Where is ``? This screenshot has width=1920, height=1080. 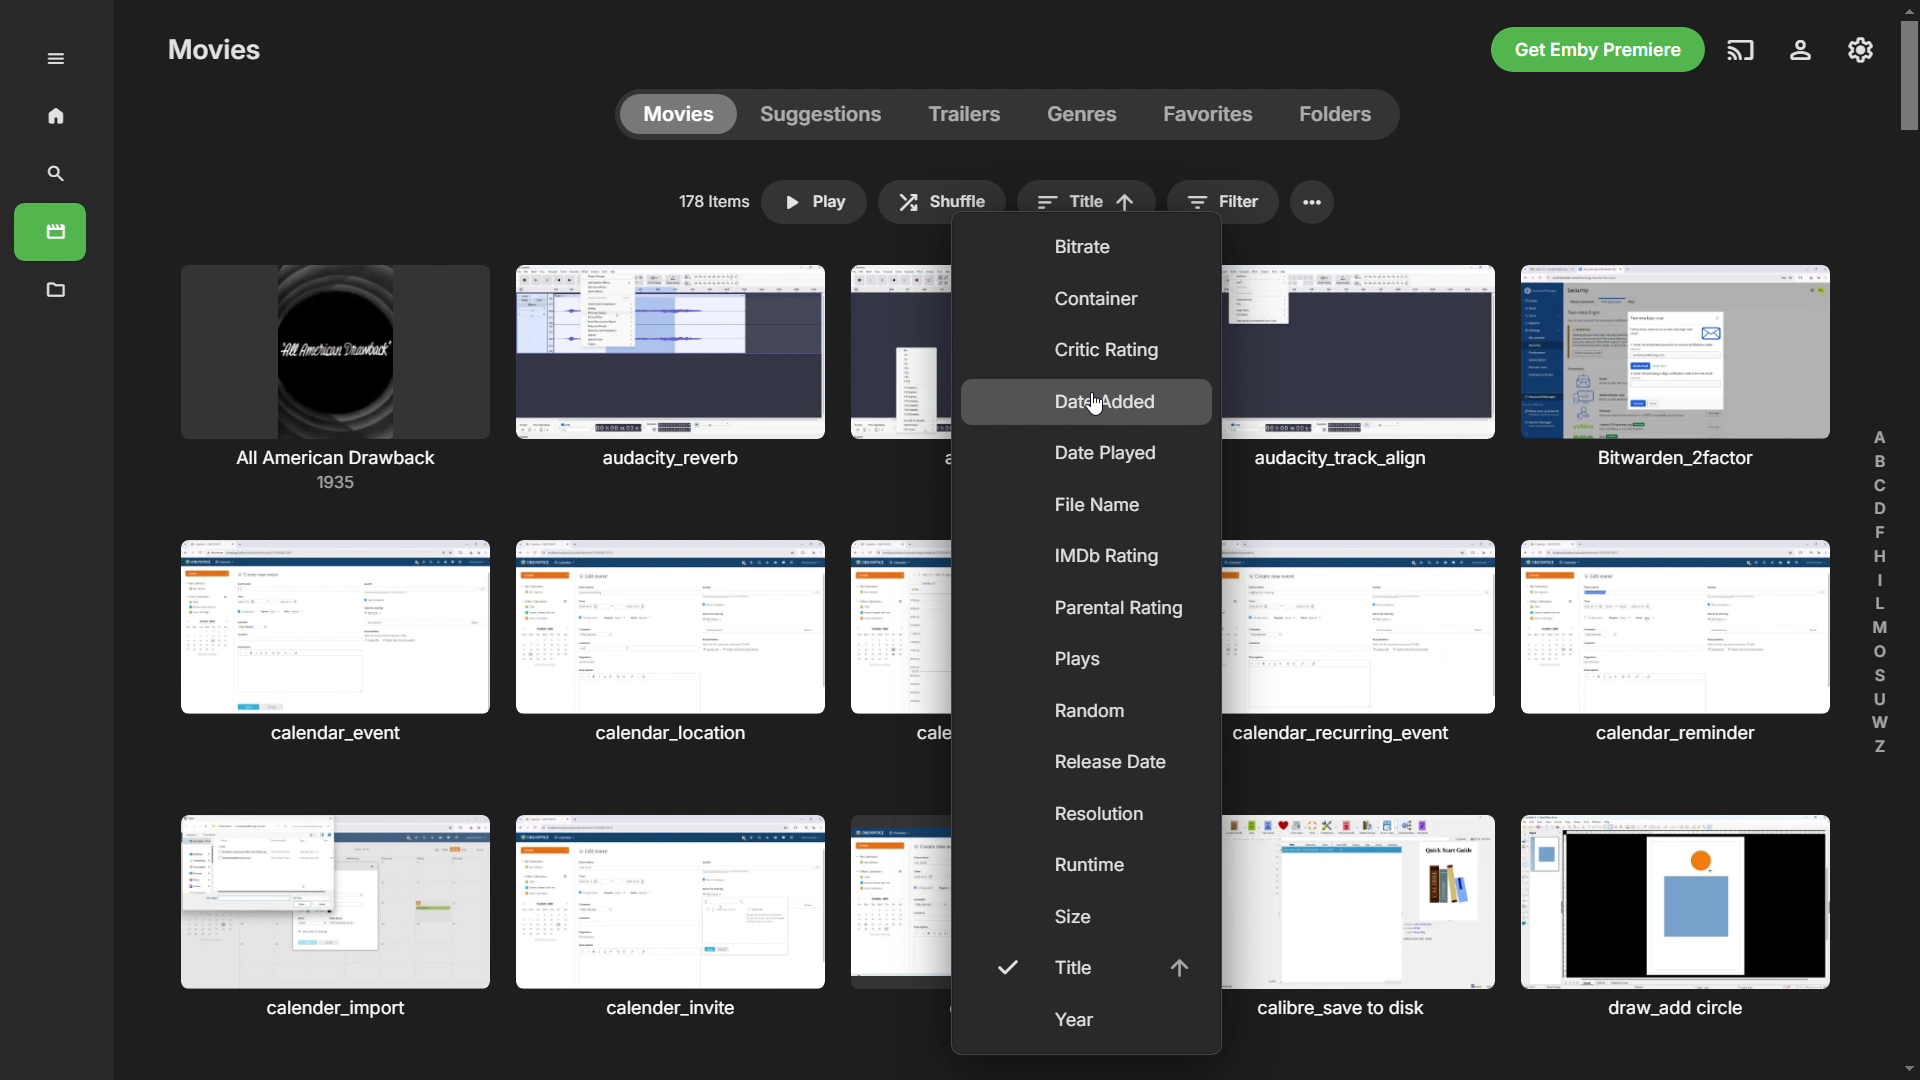  is located at coordinates (336, 641).